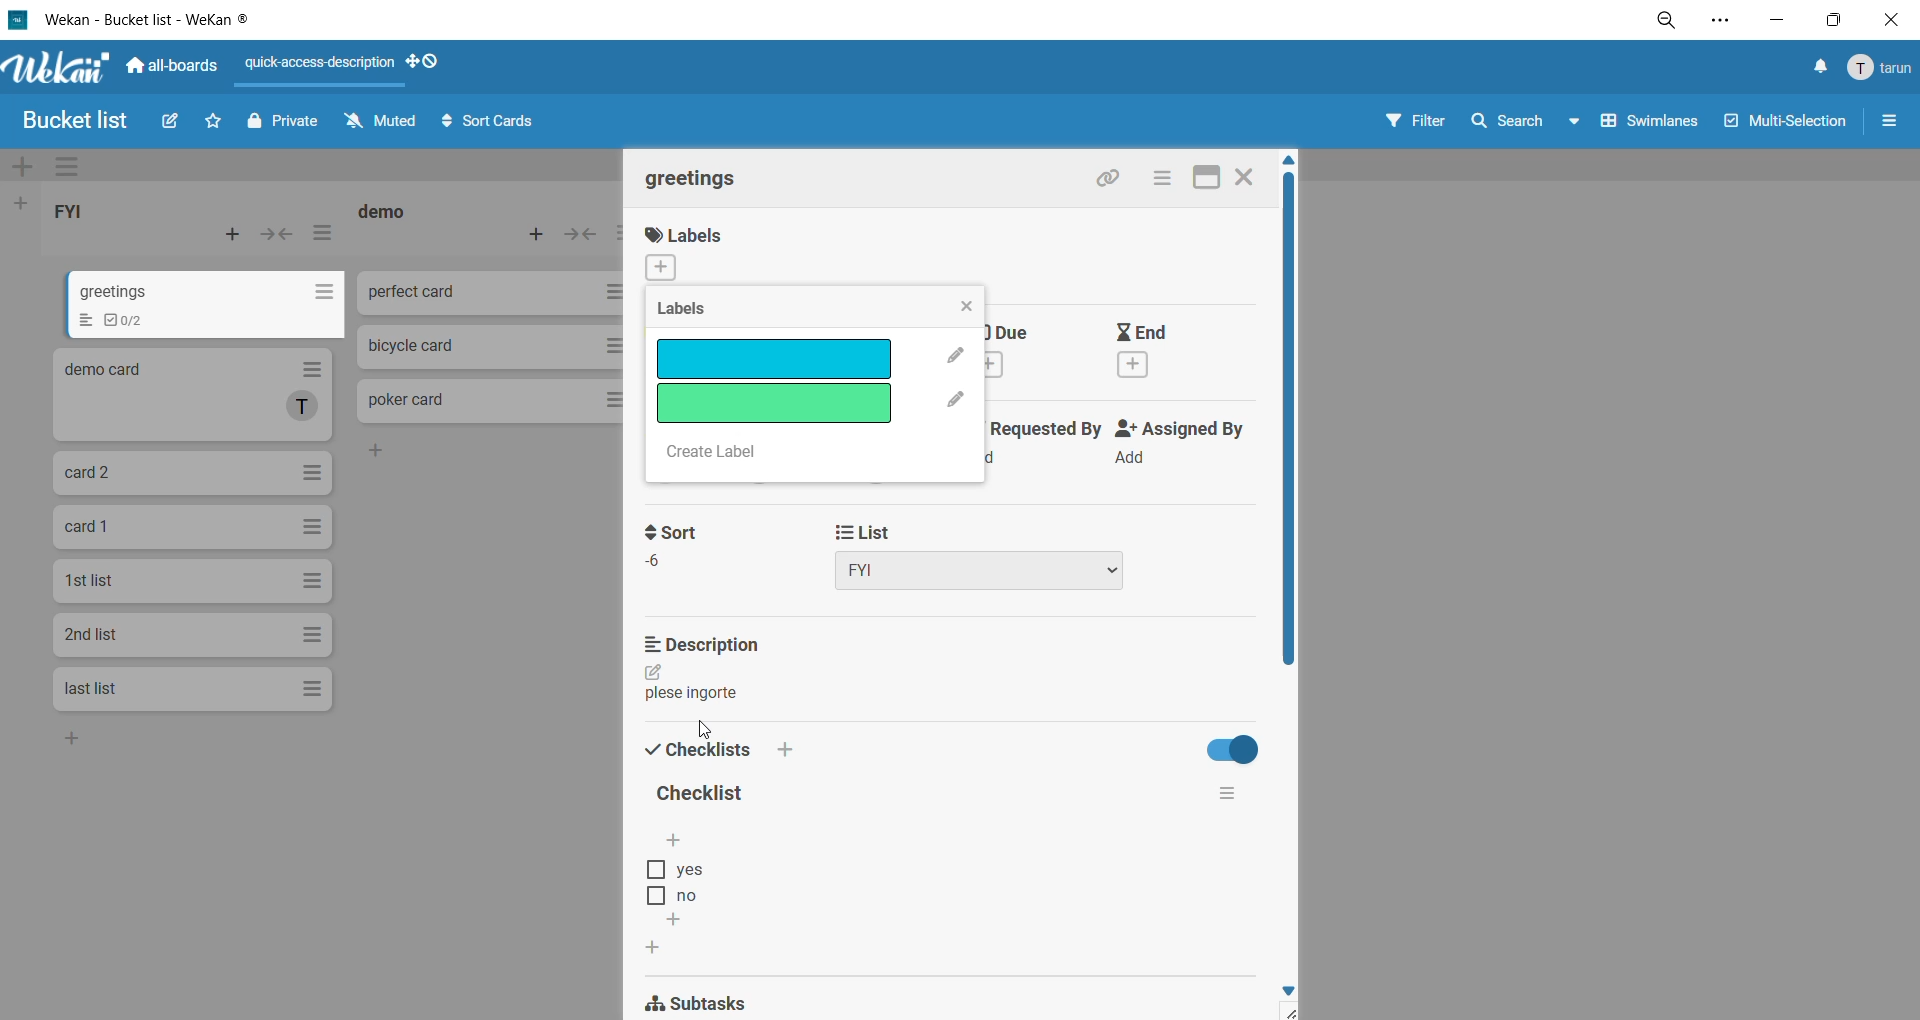  What do you see at coordinates (697, 178) in the screenshot?
I see `card title` at bounding box center [697, 178].